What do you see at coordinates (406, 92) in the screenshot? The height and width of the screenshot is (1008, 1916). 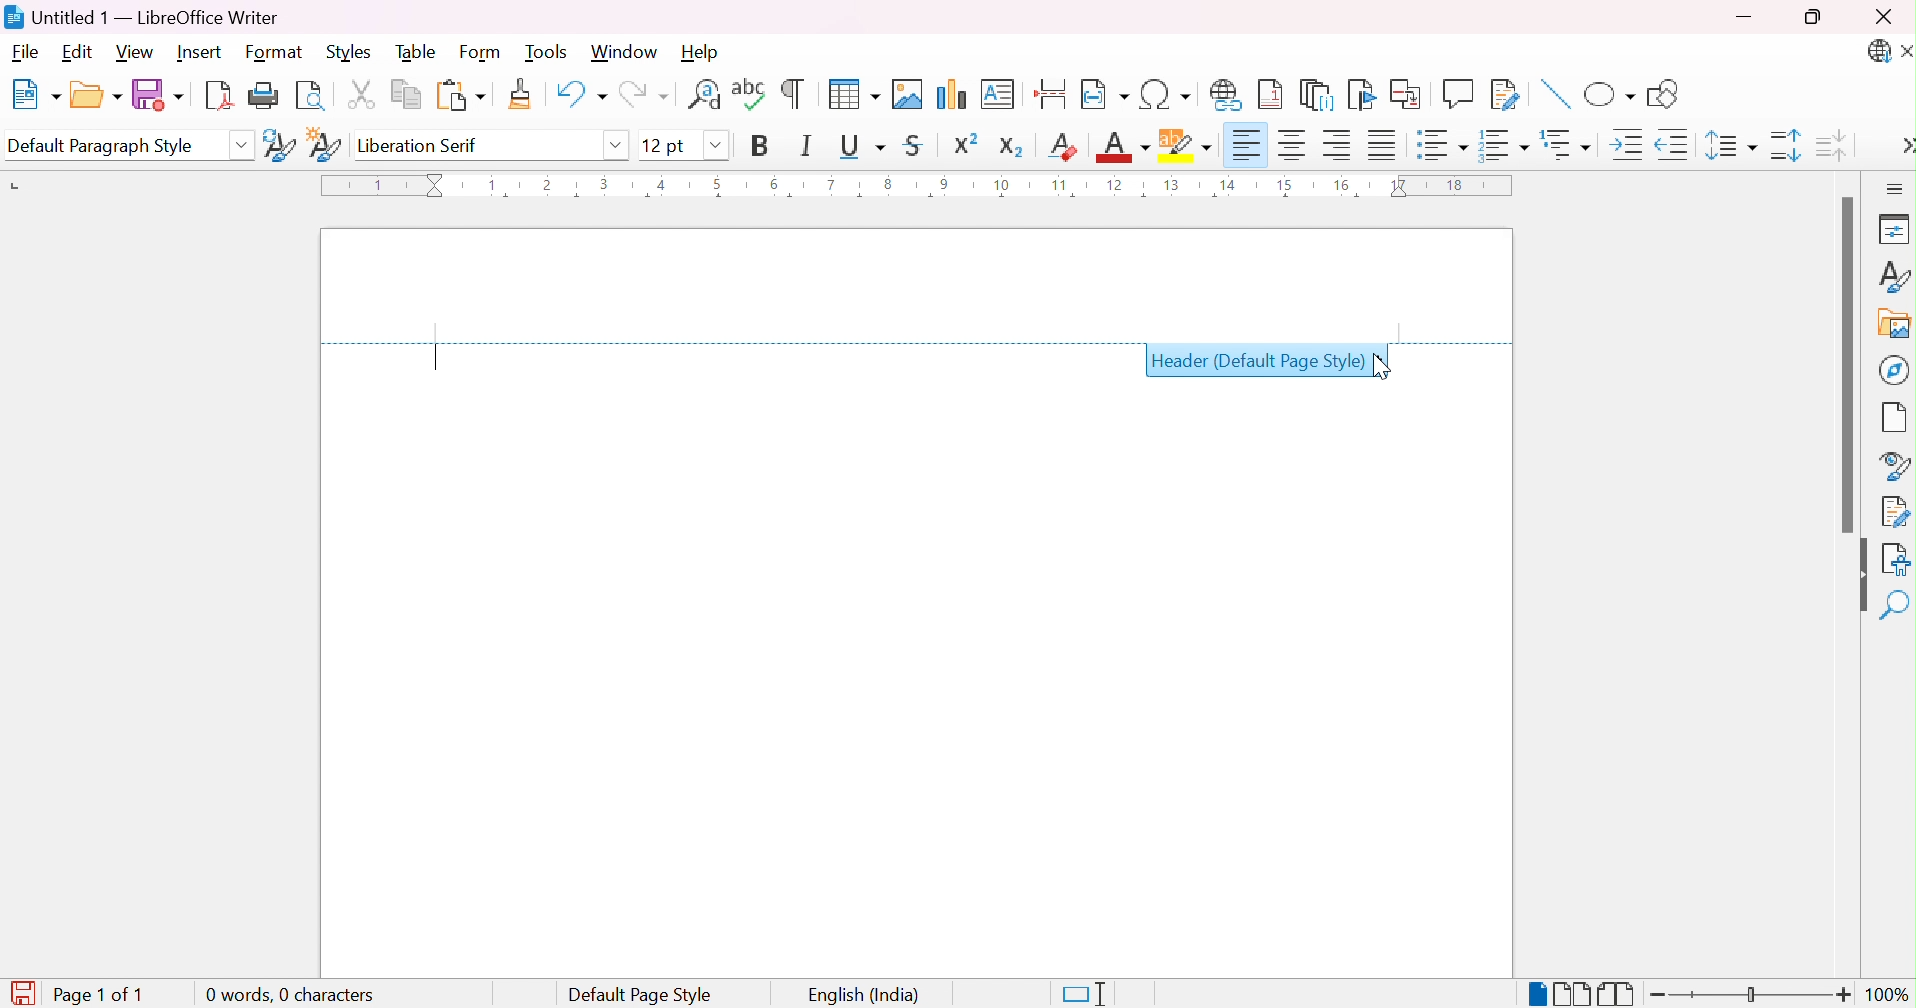 I see `Copy` at bounding box center [406, 92].